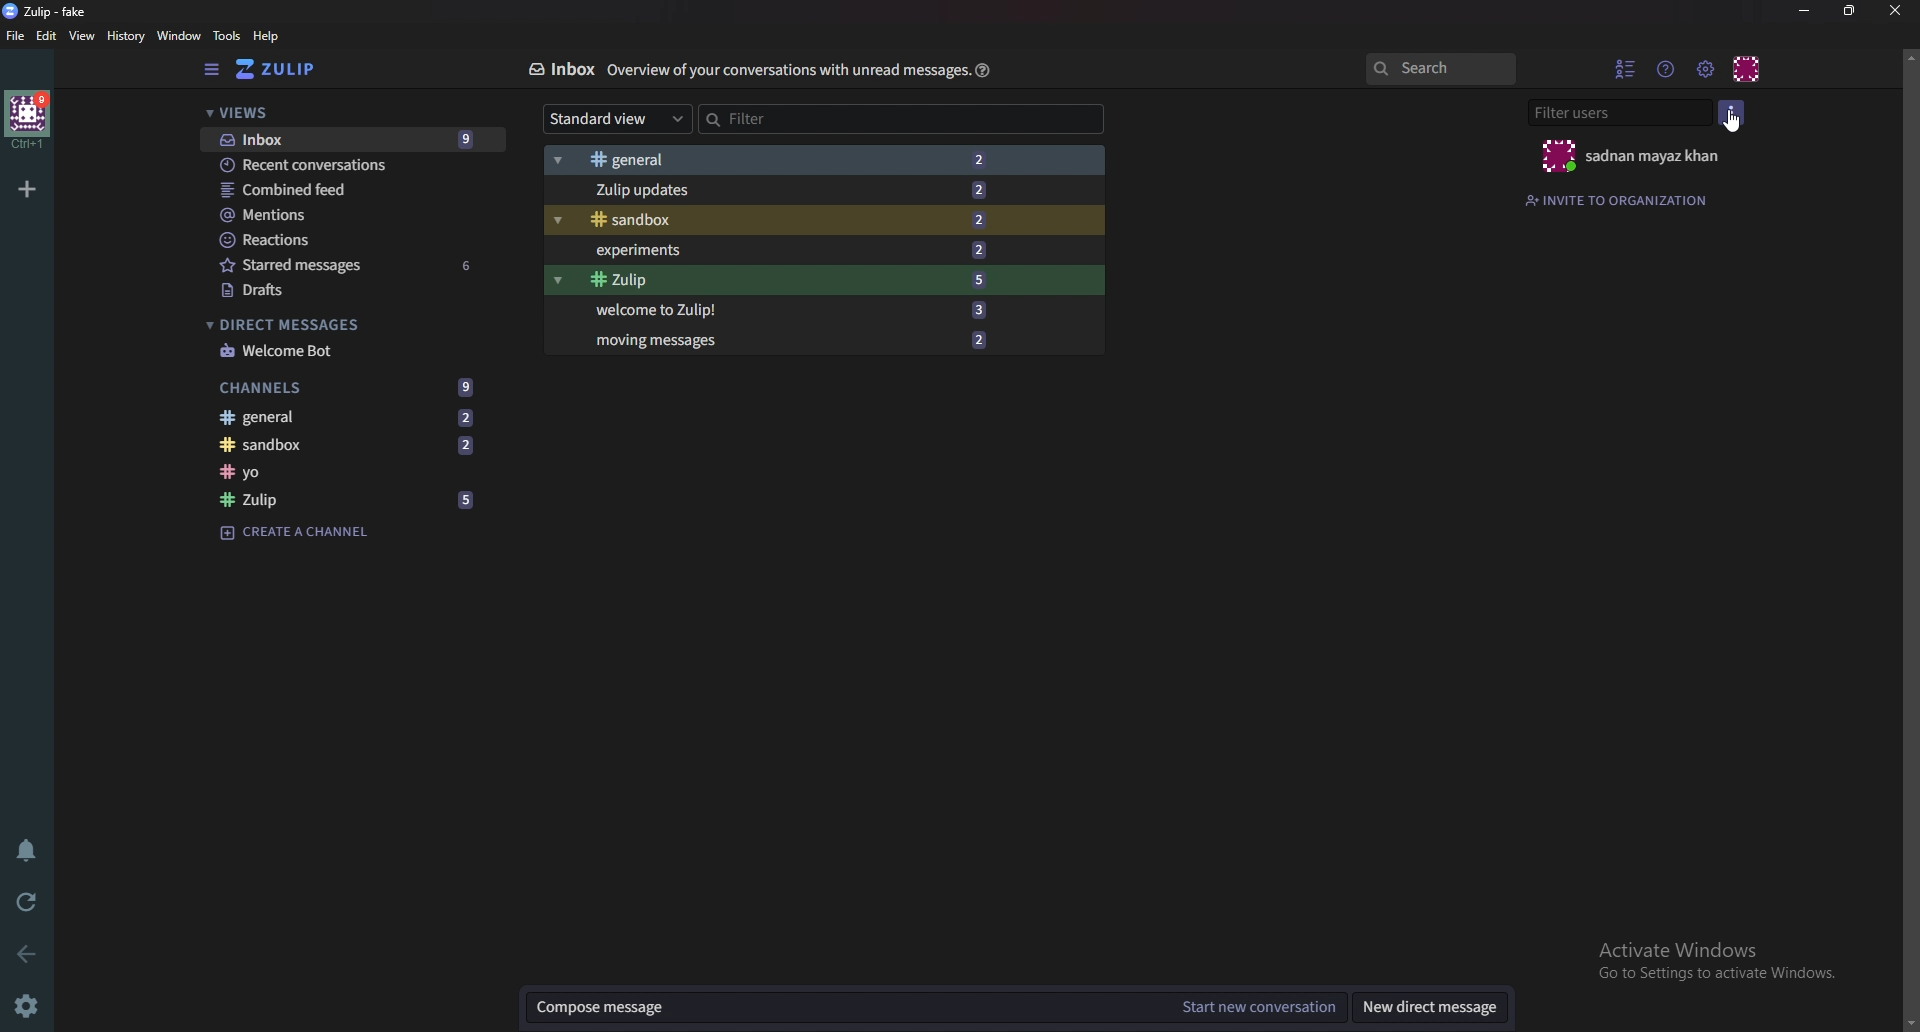 Image resolution: width=1920 pixels, height=1032 pixels. Describe the element at coordinates (985, 70) in the screenshot. I see `help` at that location.